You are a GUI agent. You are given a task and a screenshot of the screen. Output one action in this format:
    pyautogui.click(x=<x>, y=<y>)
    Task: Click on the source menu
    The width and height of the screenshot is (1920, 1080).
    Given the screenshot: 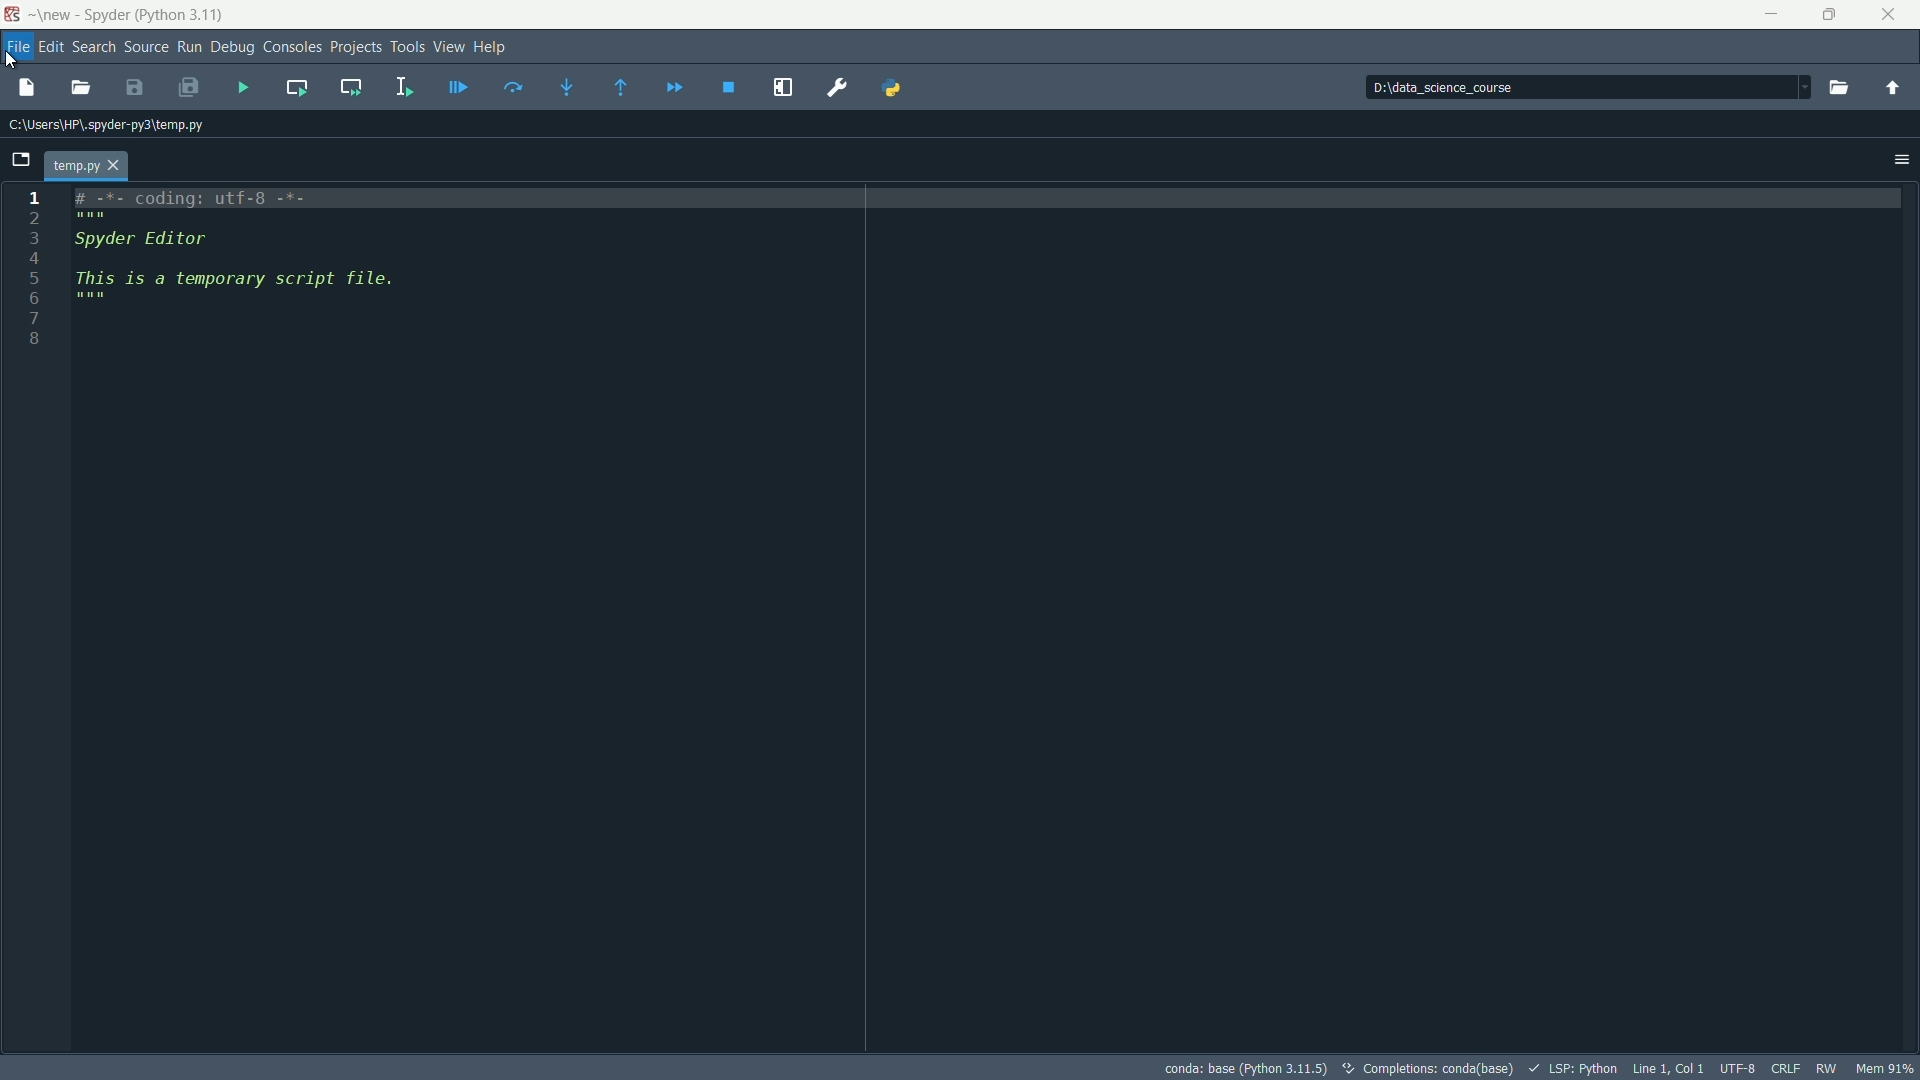 What is the action you would take?
    pyautogui.click(x=147, y=46)
    